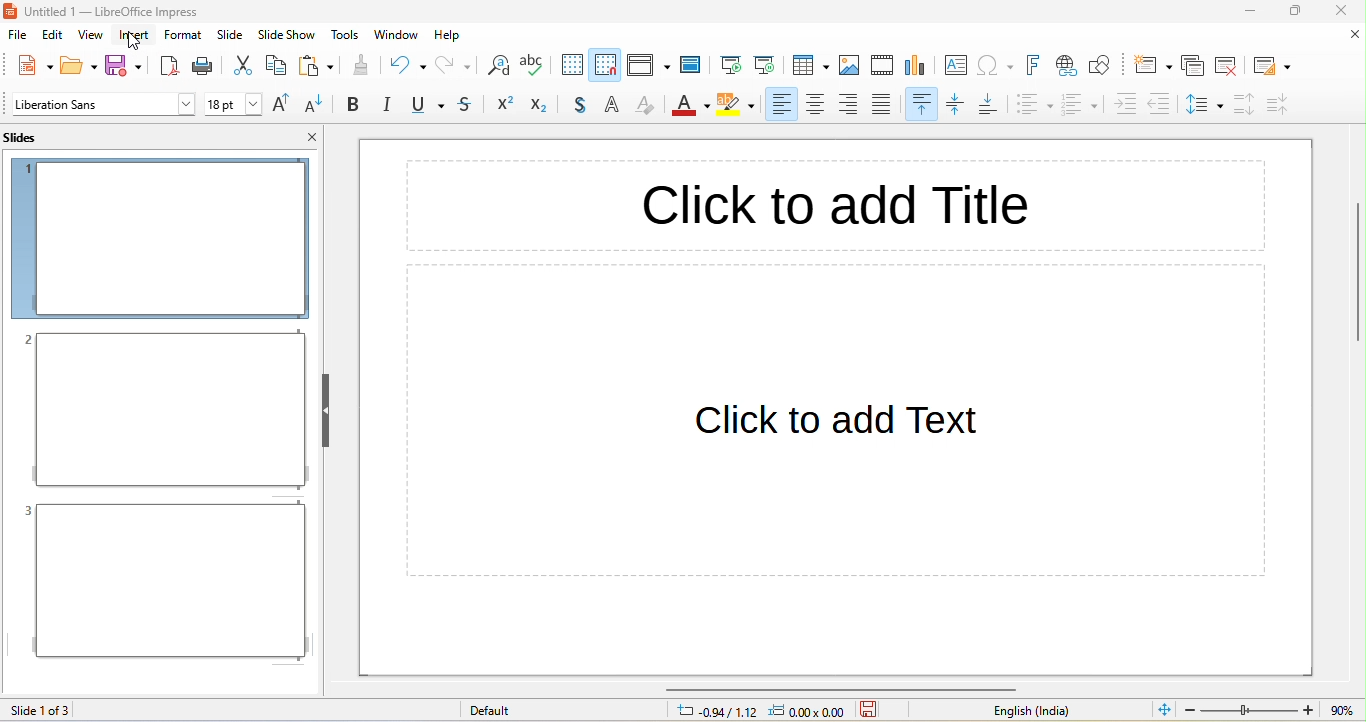 The height and width of the screenshot is (722, 1366). What do you see at coordinates (1165, 709) in the screenshot?
I see `fit slide to current window` at bounding box center [1165, 709].